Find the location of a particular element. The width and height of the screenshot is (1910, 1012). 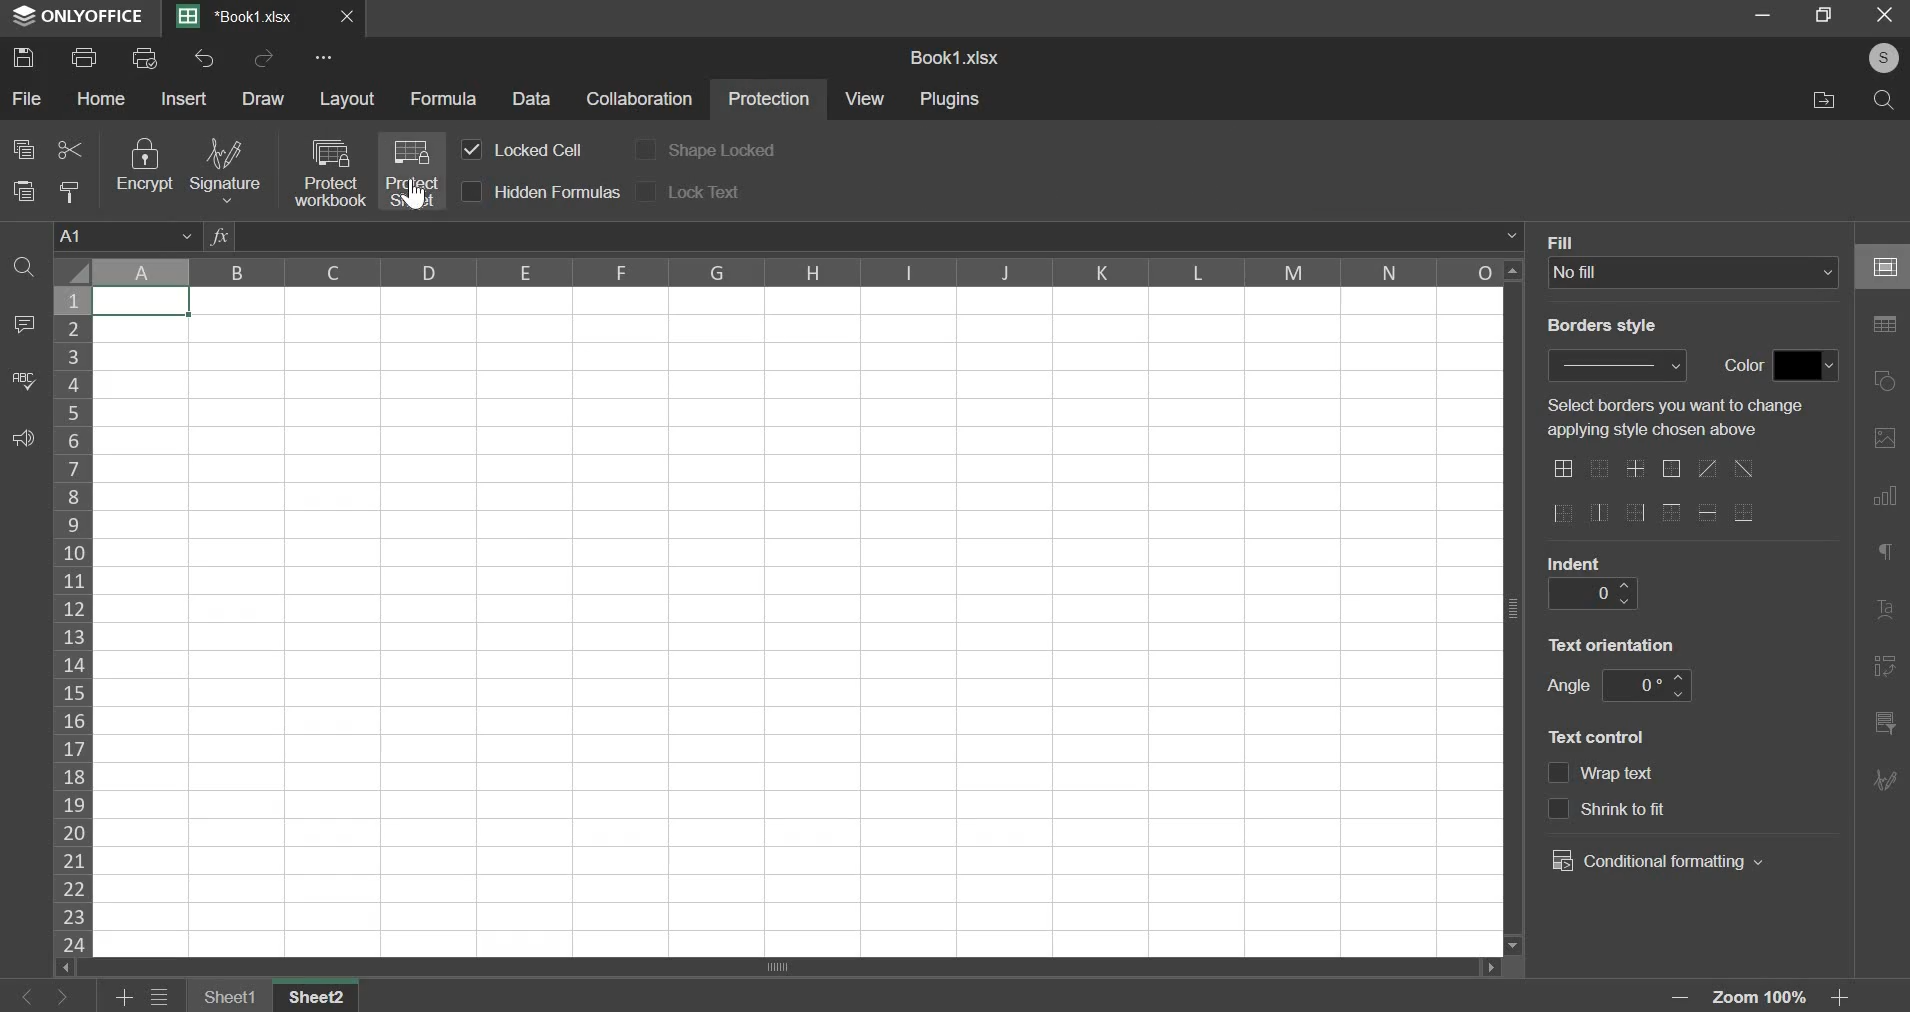

fx is located at coordinates (219, 236).